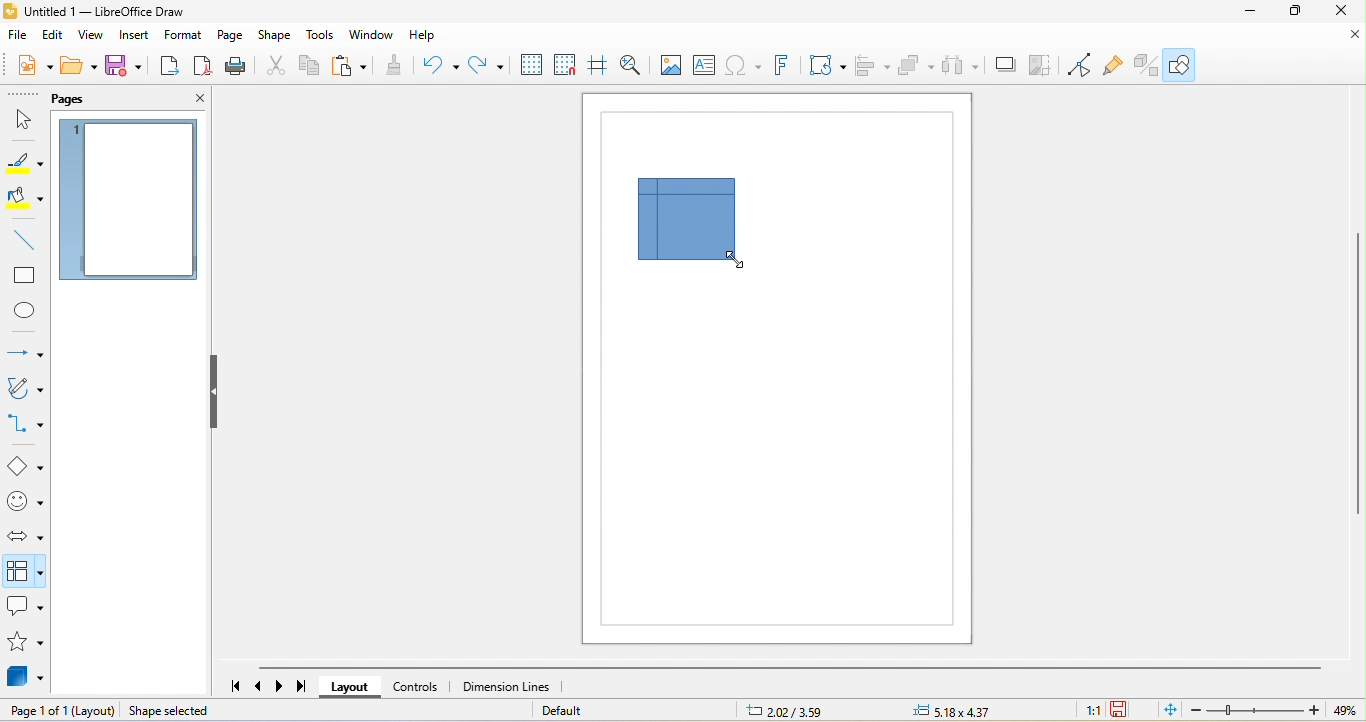  What do you see at coordinates (732, 257) in the screenshot?
I see `cursor movement and structure changed` at bounding box center [732, 257].